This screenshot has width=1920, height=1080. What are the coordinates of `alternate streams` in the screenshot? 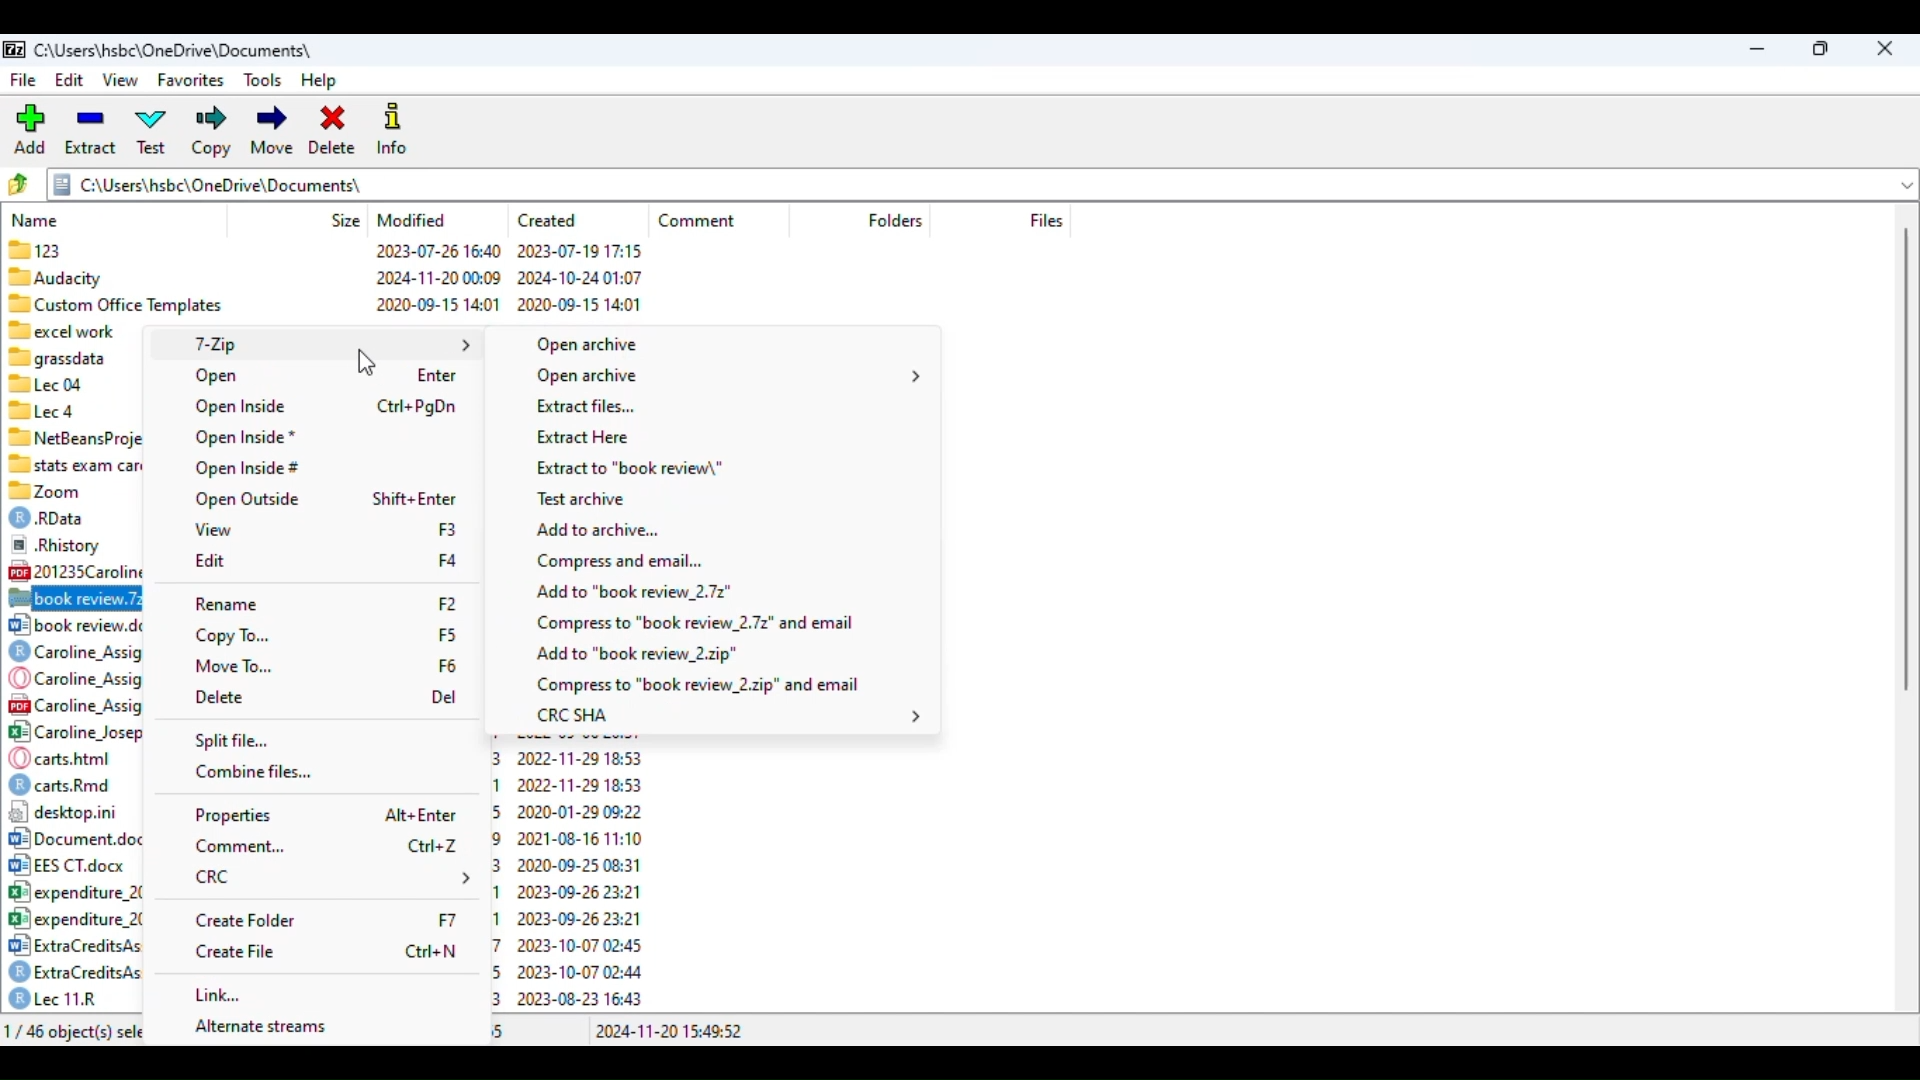 It's located at (264, 1028).